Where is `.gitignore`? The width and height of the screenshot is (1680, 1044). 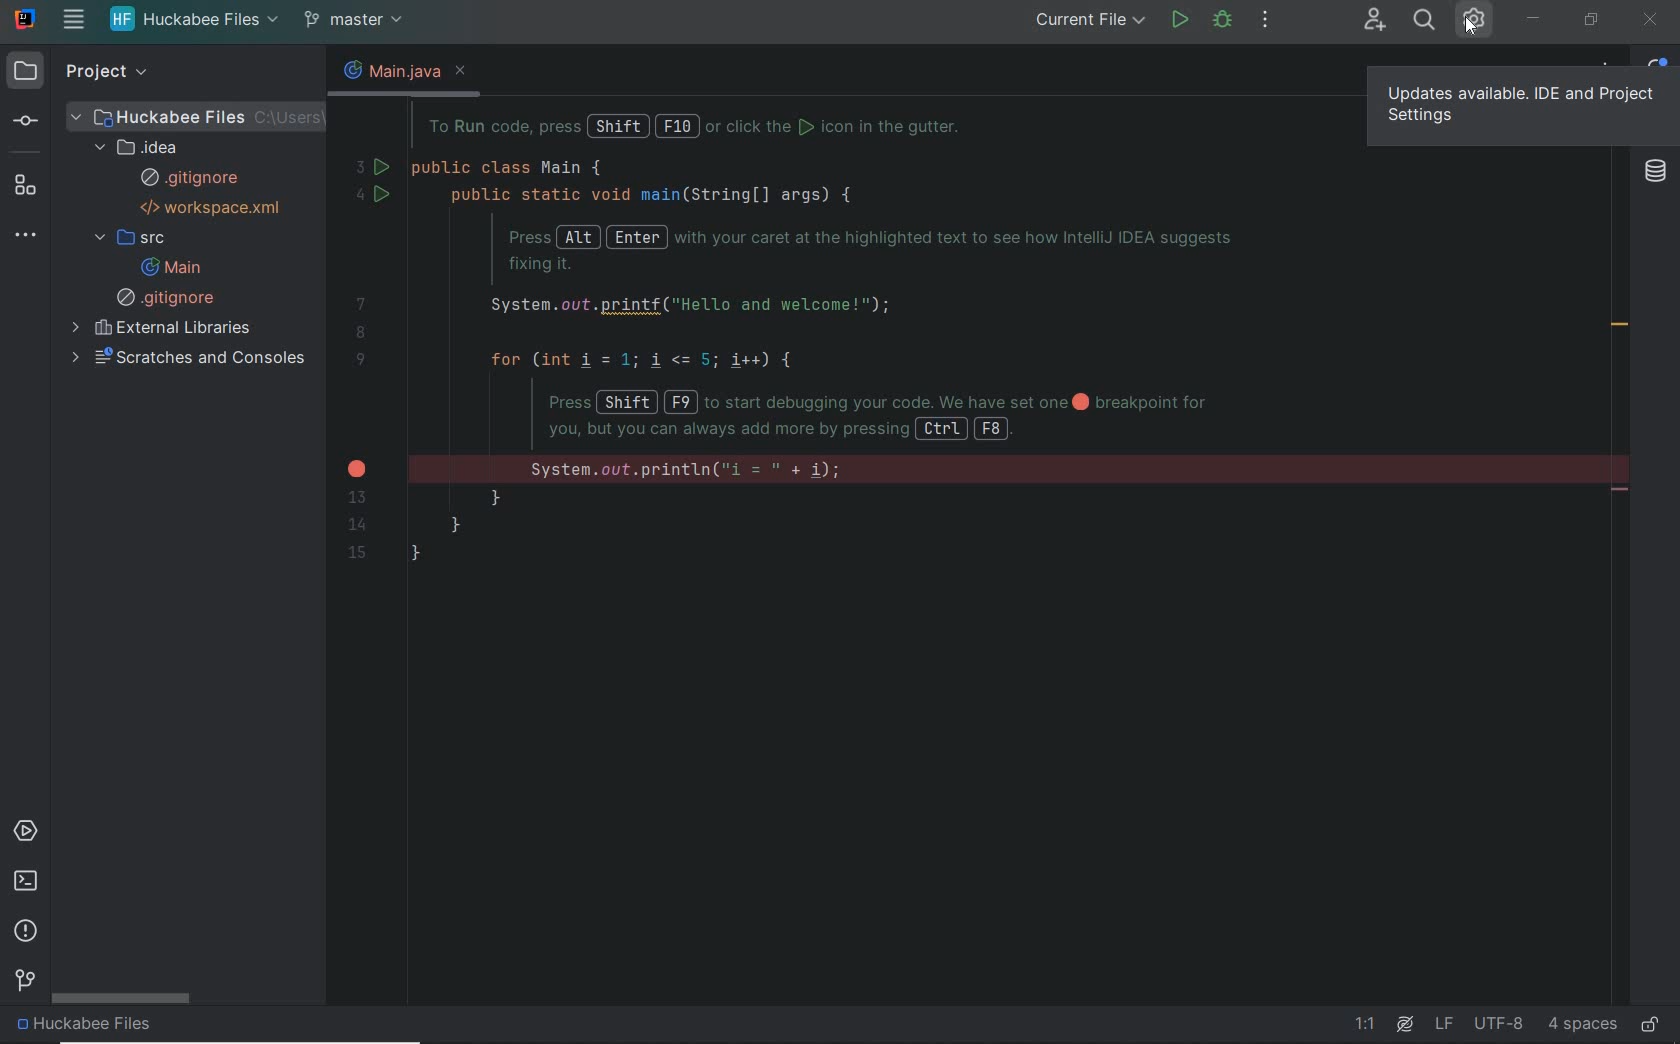 .gitignore is located at coordinates (169, 298).